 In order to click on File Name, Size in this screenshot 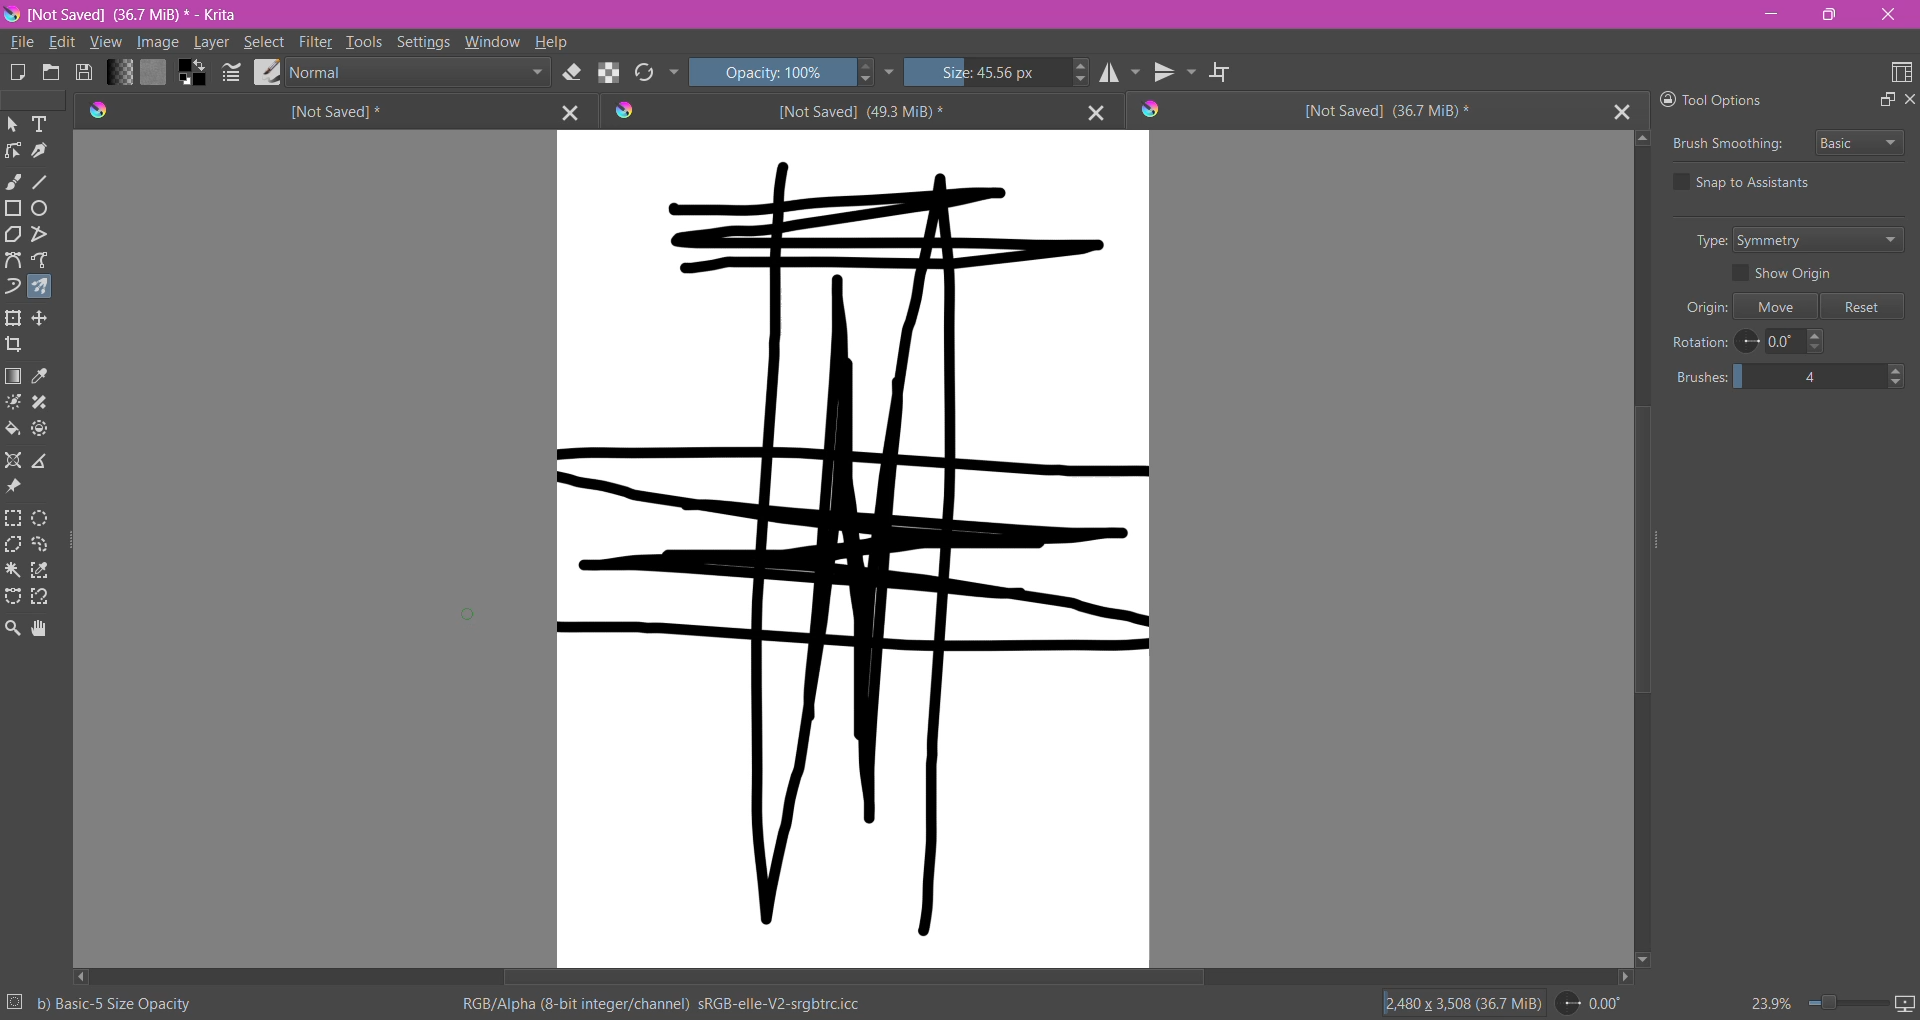, I will do `click(141, 15)`.